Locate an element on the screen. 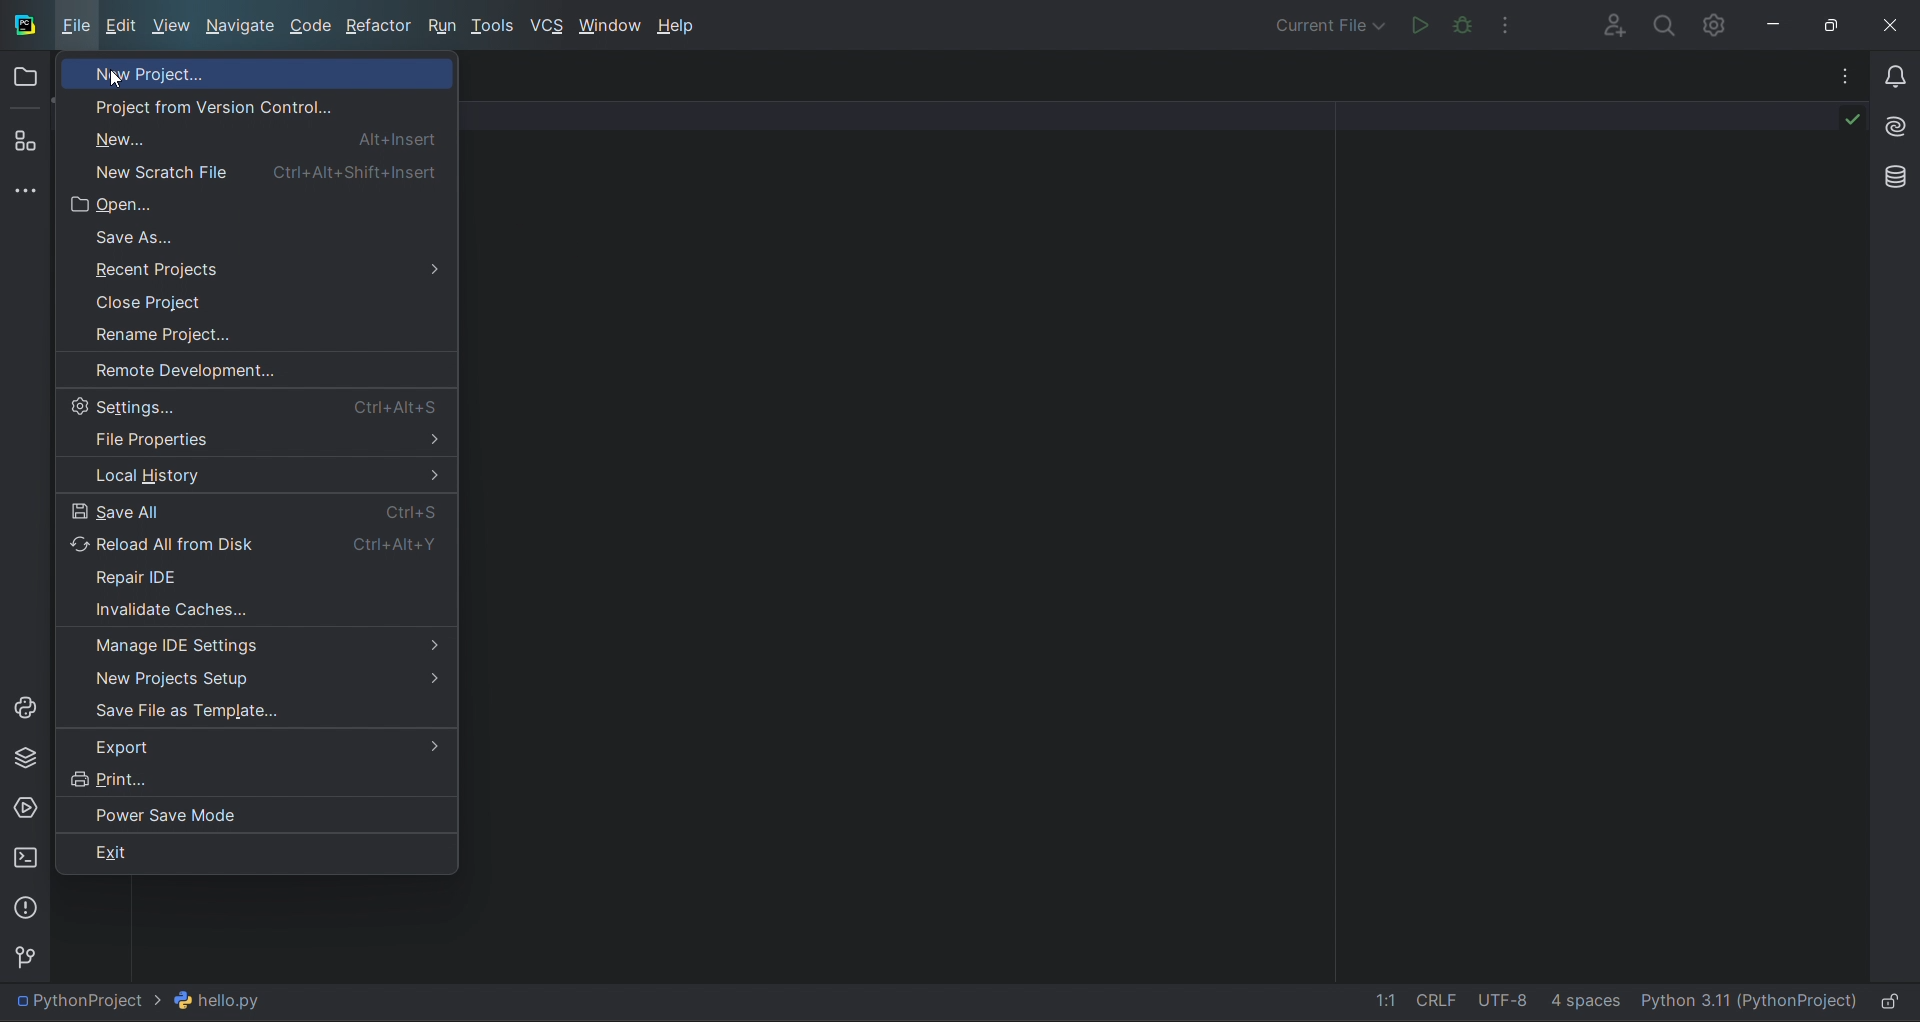 The image size is (1920, 1022). view is located at coordinates (170, 26).